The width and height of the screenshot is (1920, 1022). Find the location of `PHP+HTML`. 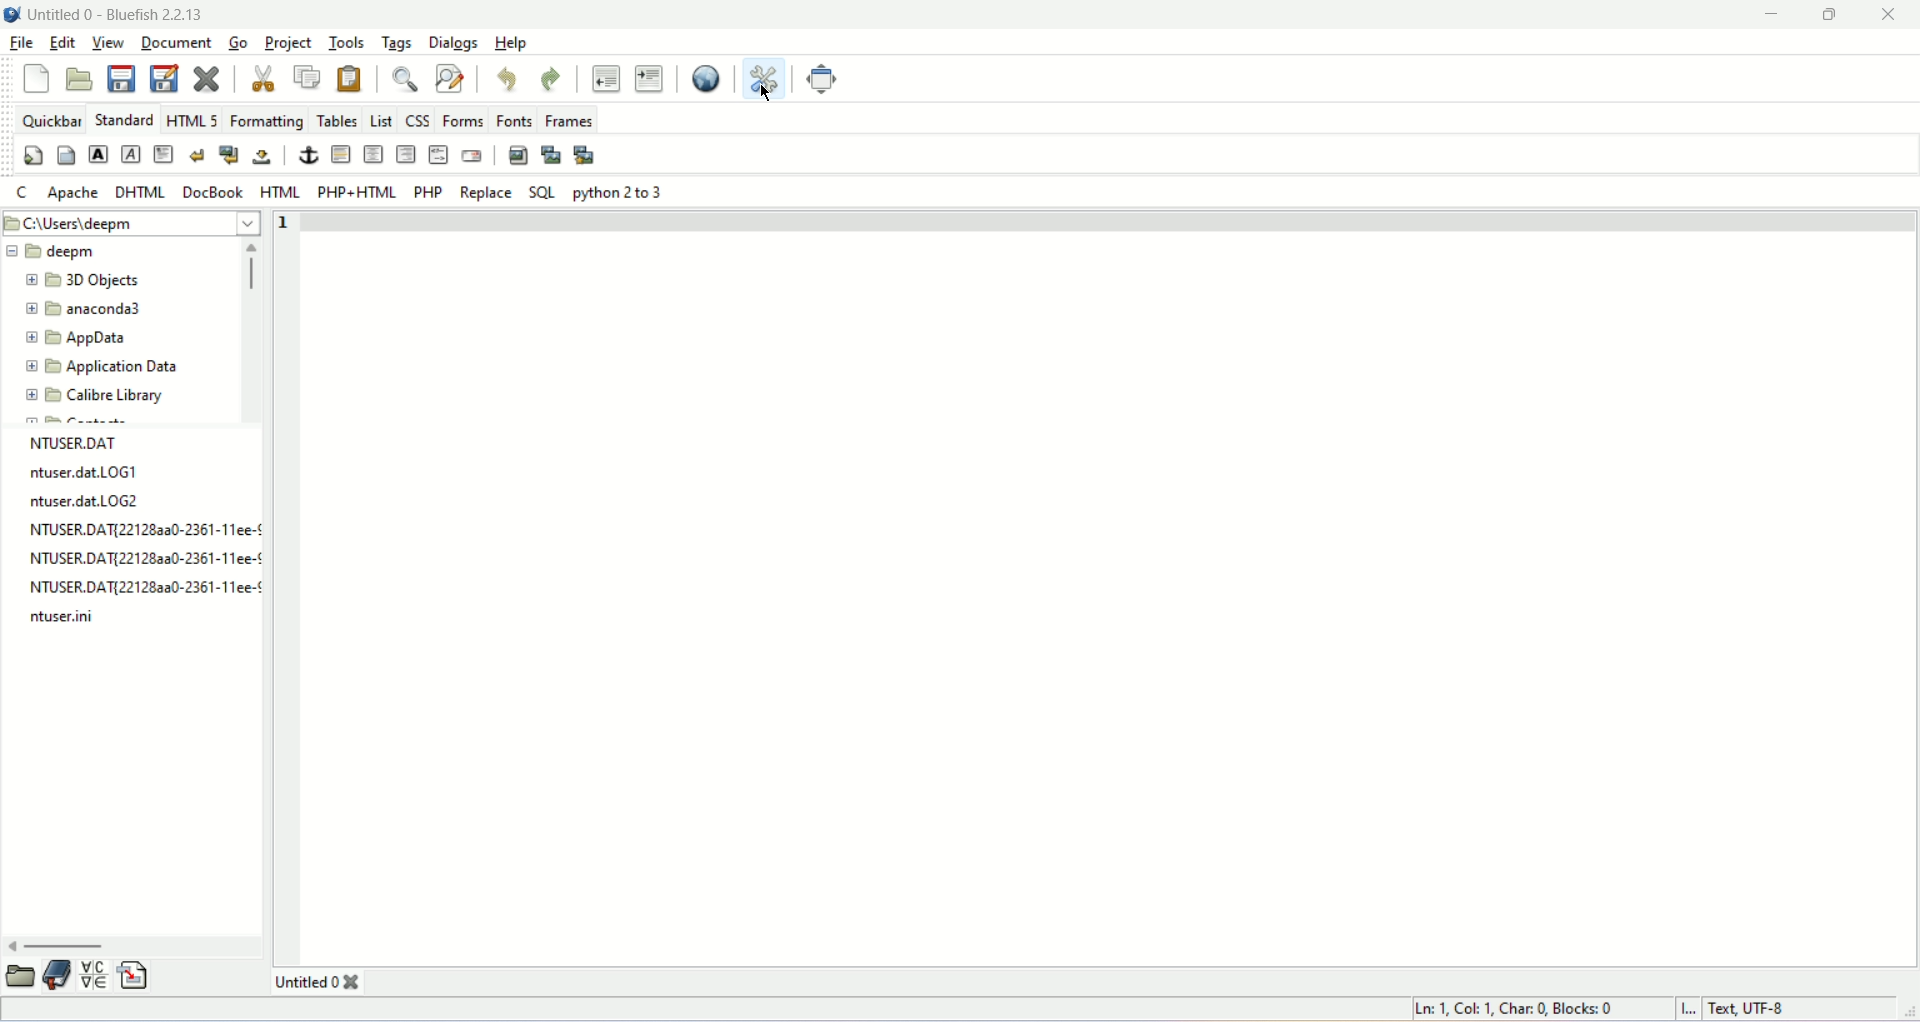

PHP+HTML is located at coordinates (357, 191).